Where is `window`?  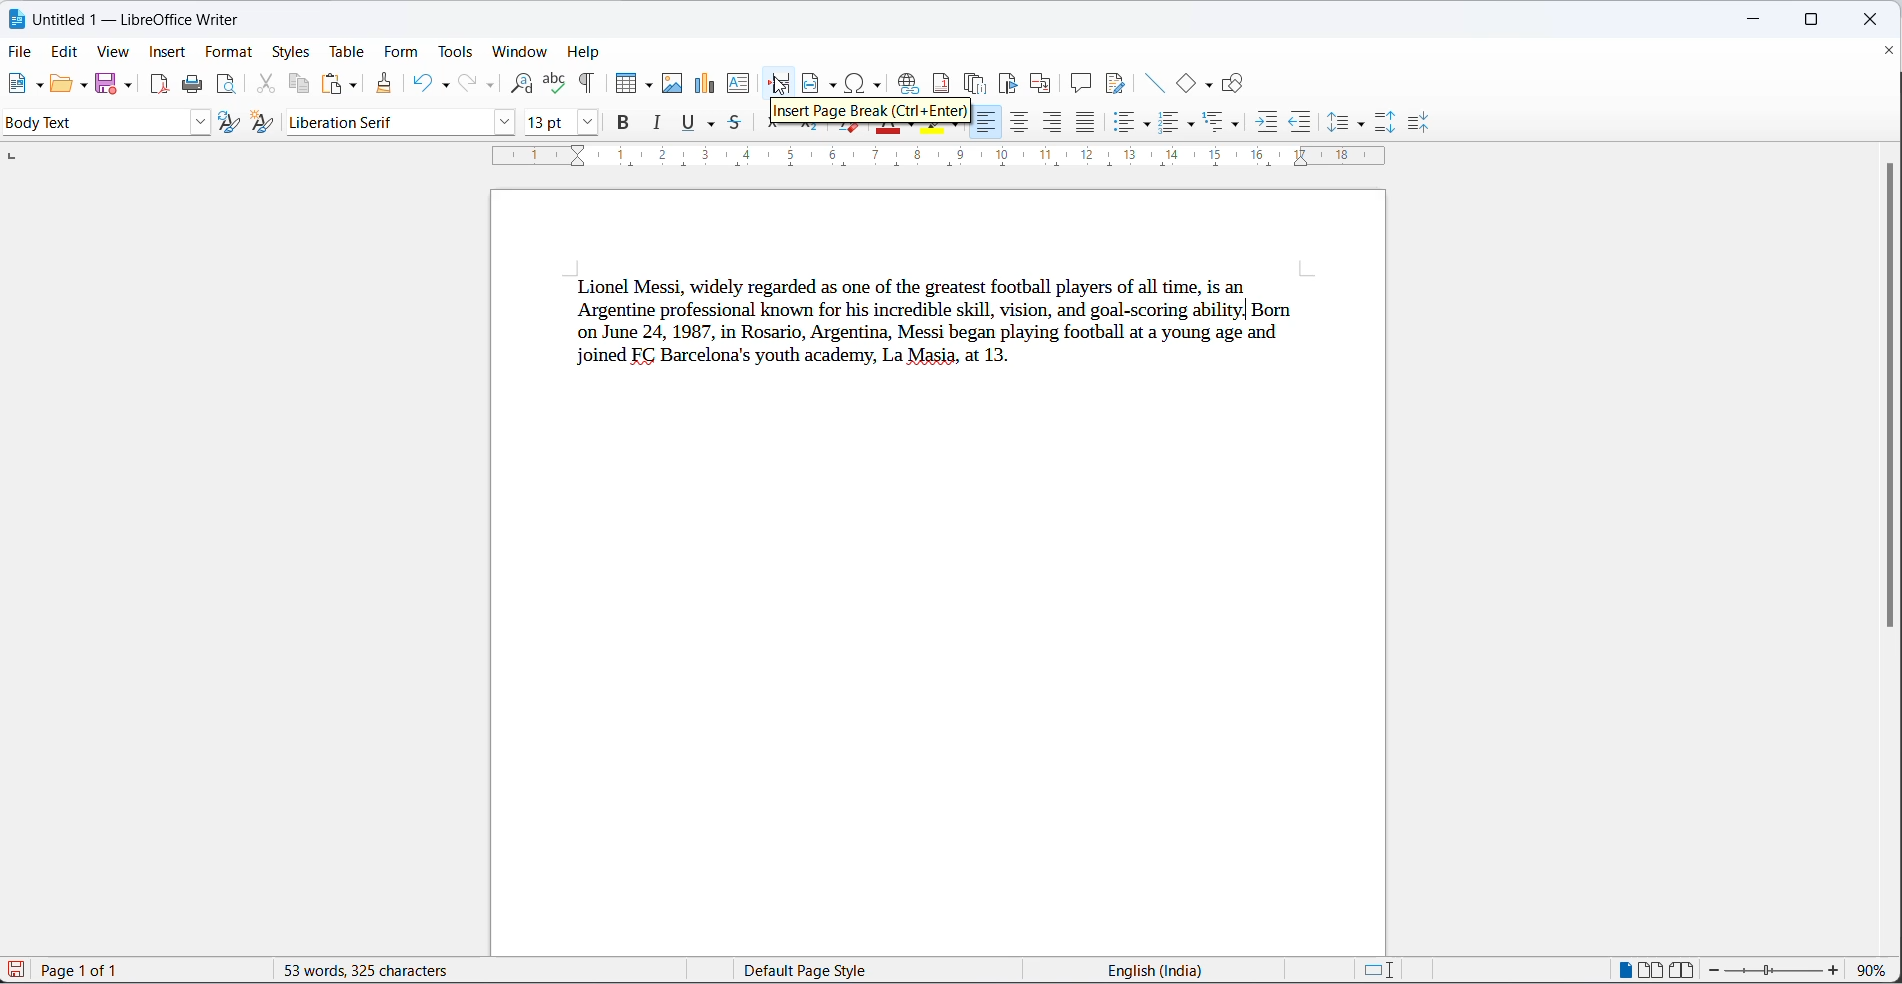
window is located at coordinates (518, 49).